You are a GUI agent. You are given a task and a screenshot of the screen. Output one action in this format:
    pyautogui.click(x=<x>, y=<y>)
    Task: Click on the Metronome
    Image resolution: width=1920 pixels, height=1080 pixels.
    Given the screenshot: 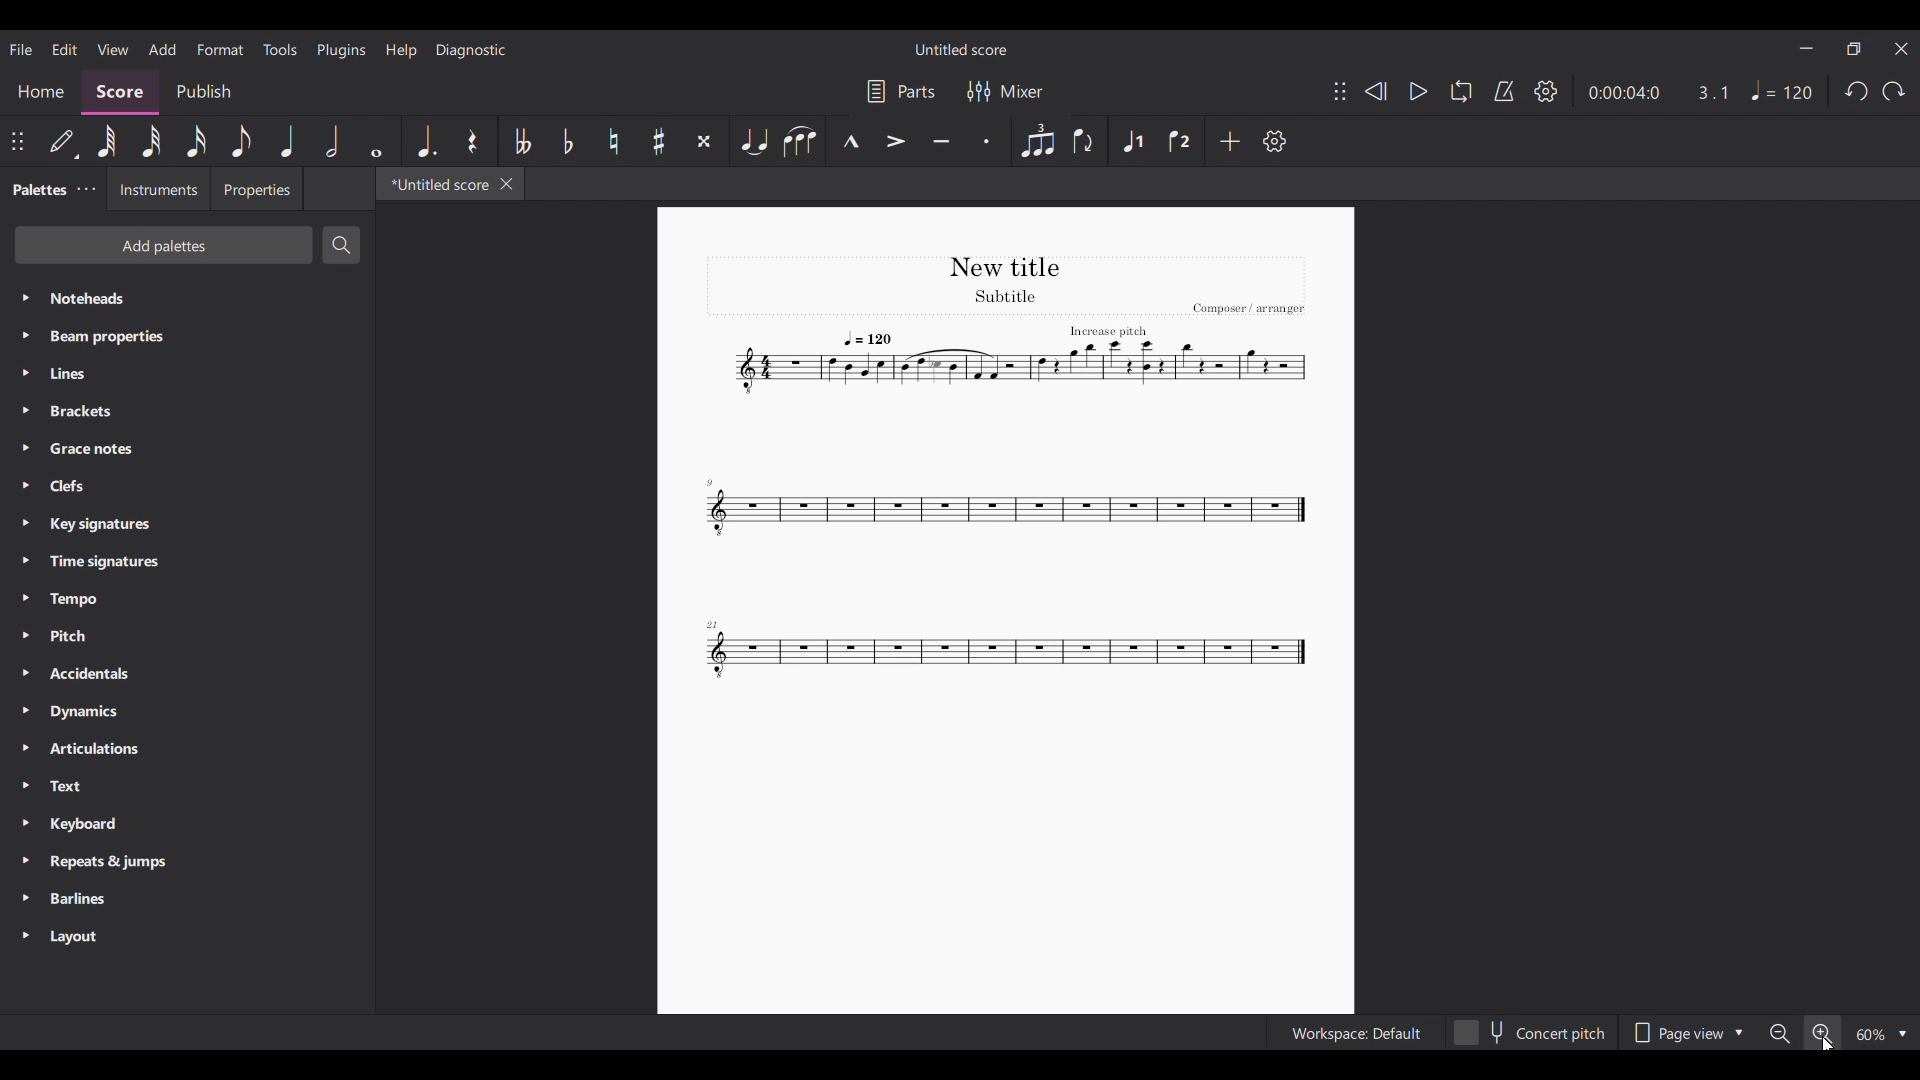 What is the action you would take?
    pyautogui.click(x=1504, y=92)
    